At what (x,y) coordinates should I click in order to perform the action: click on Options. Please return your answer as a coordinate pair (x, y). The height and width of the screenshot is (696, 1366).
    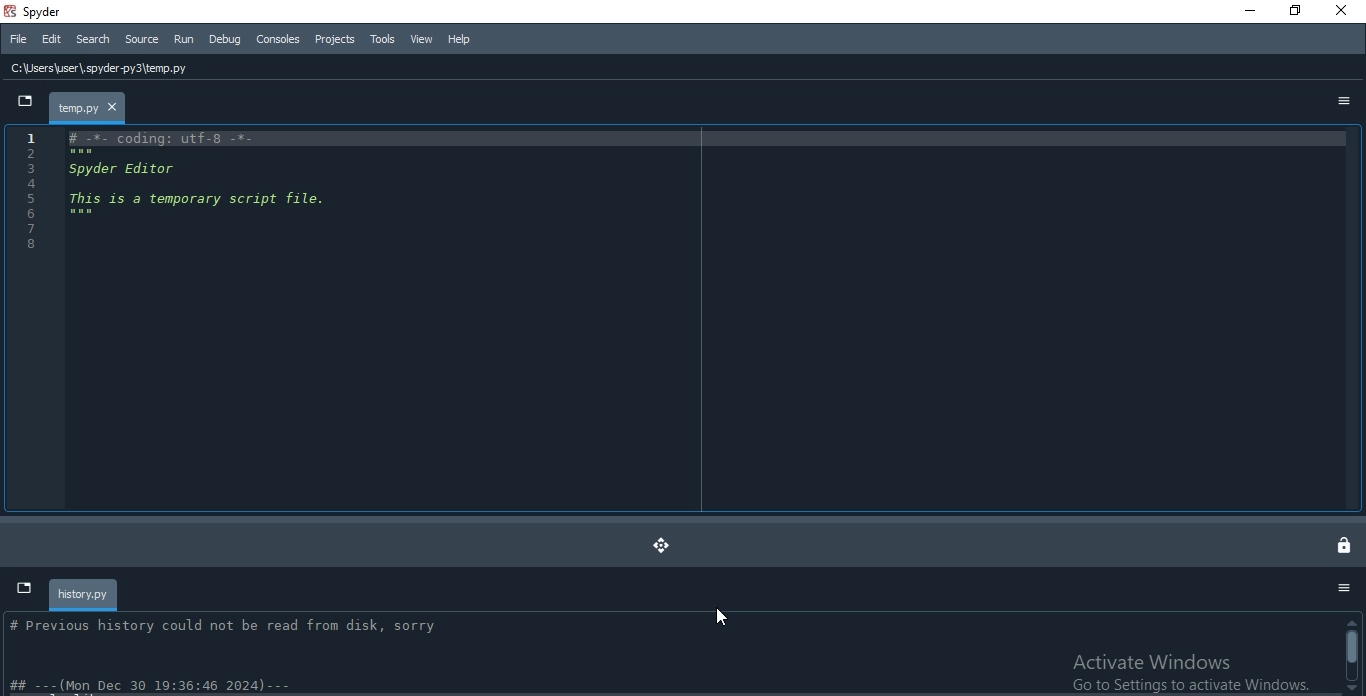
    Looking at the image, I should click on (1338, 586).